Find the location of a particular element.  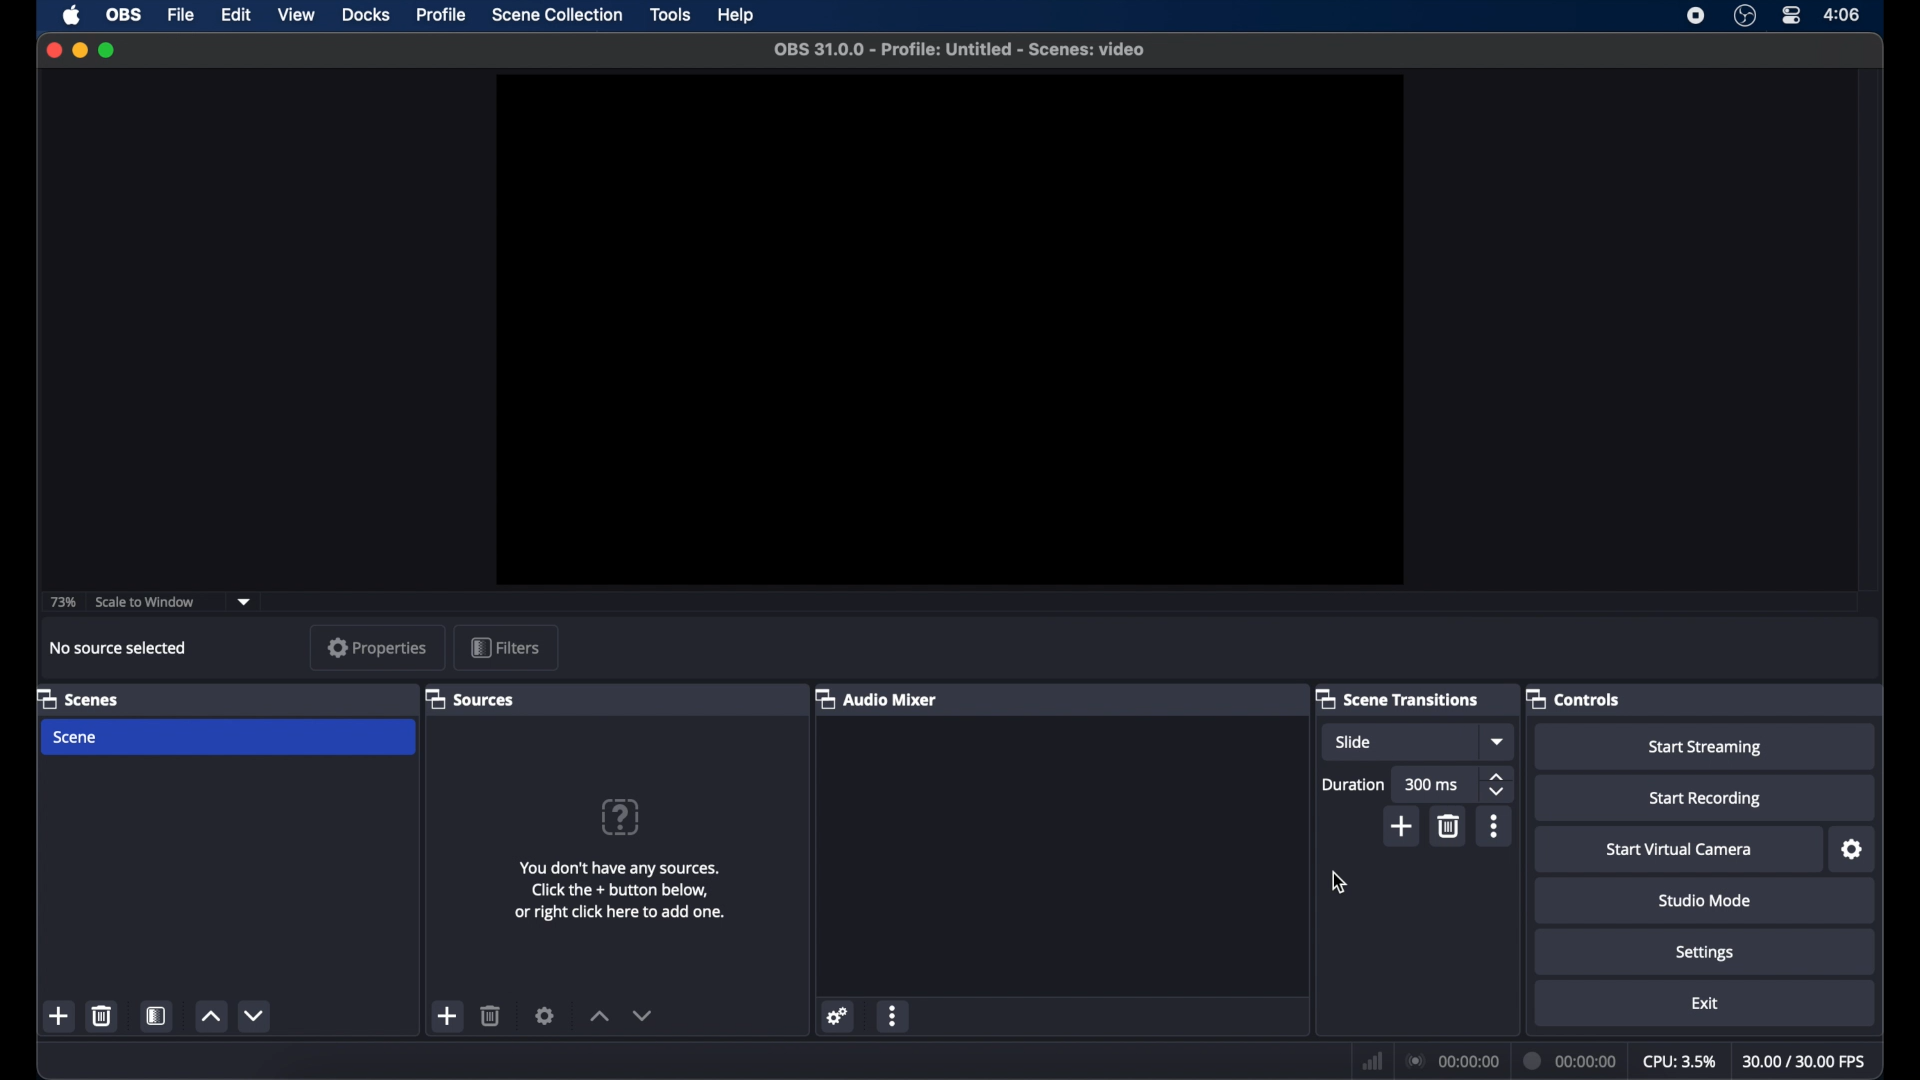

control center is located at coordinates (1792, 16).